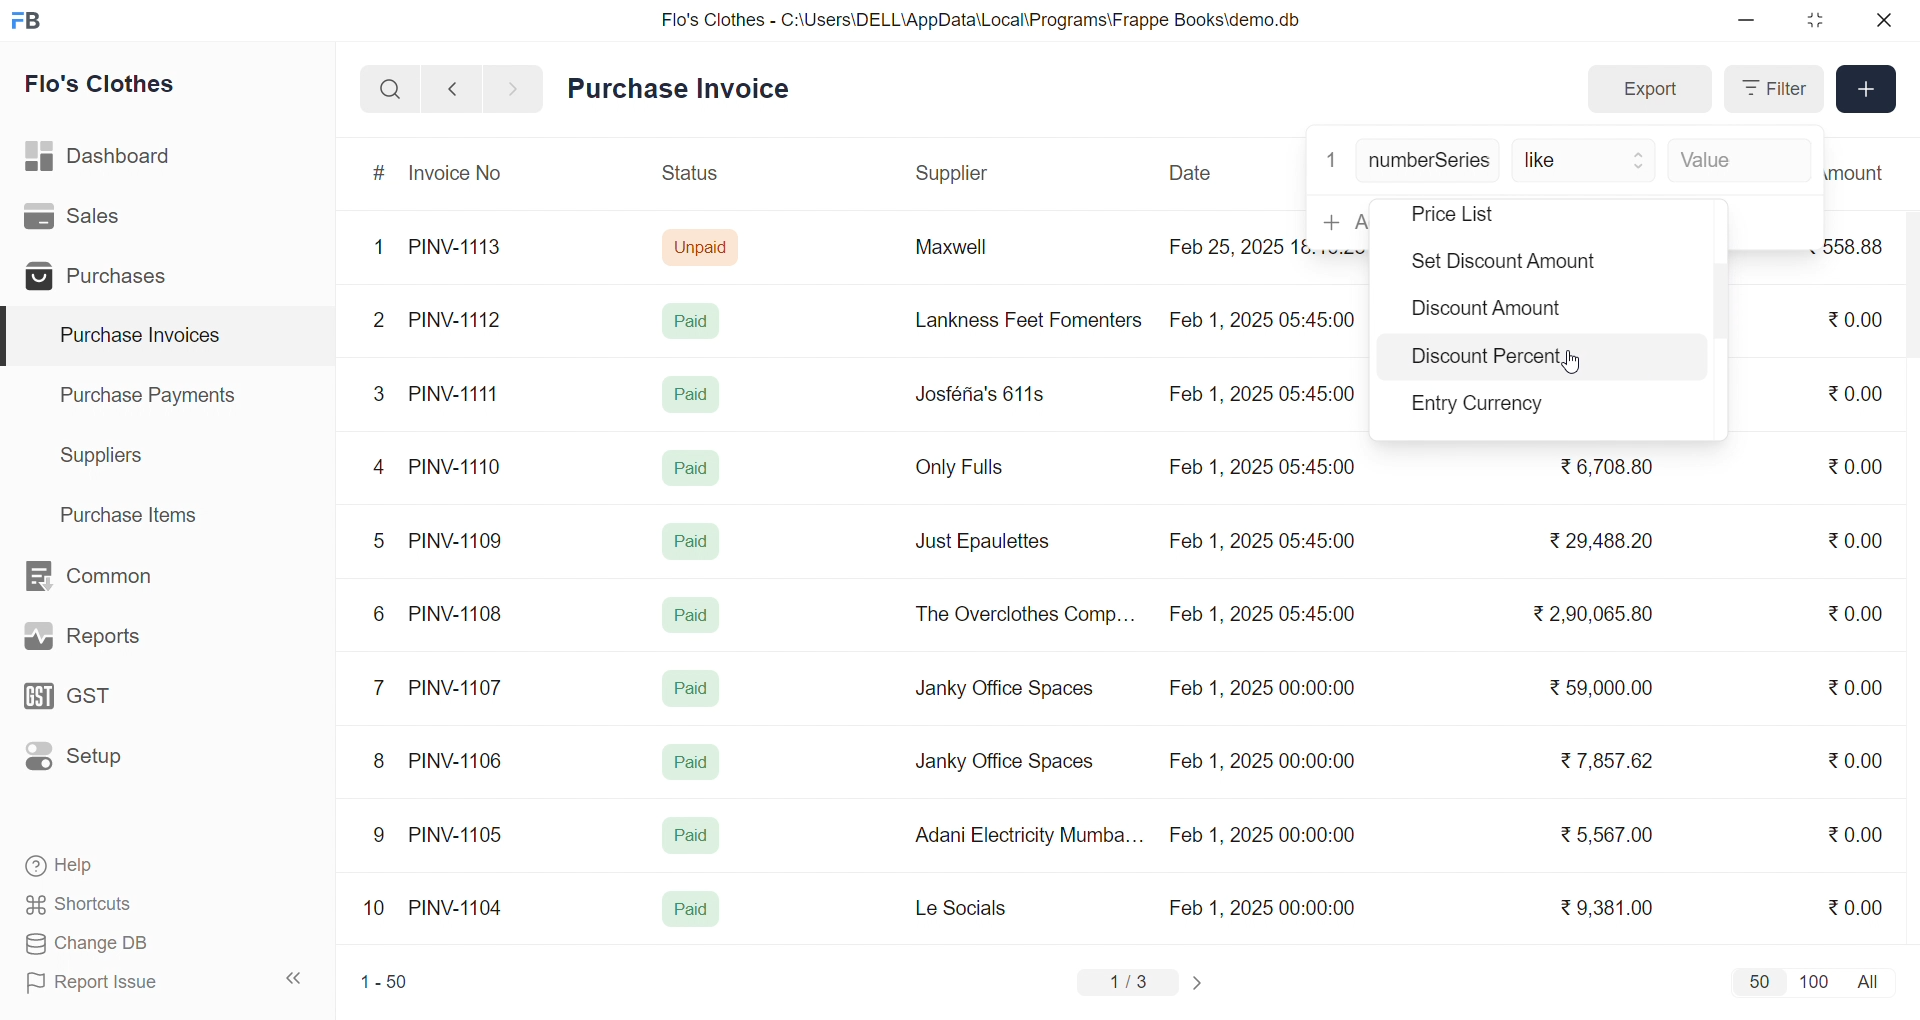 The height and width of the screenshot is (1020, 1920). What do you see at coordinates (380, 763) in the screenshot?
I see `8` at bounding box center [380, 763].